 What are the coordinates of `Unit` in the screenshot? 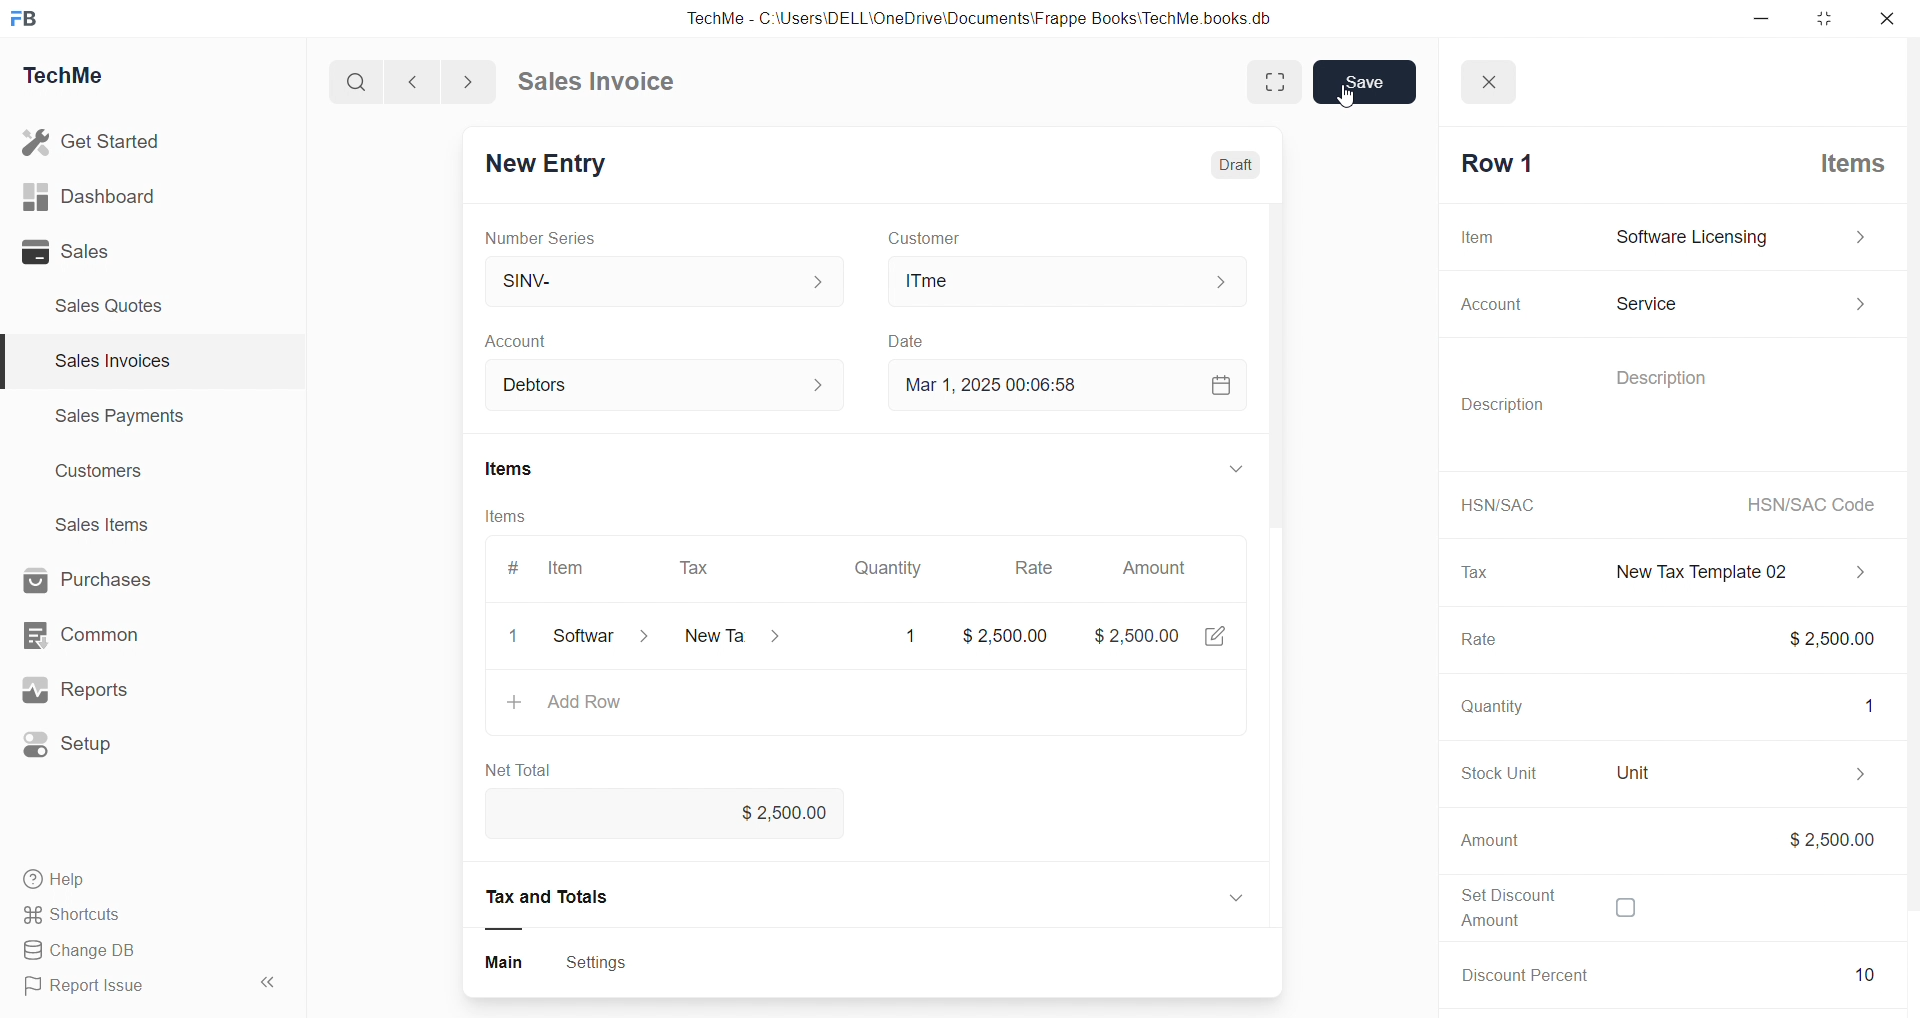 It's located at (1729, 773).